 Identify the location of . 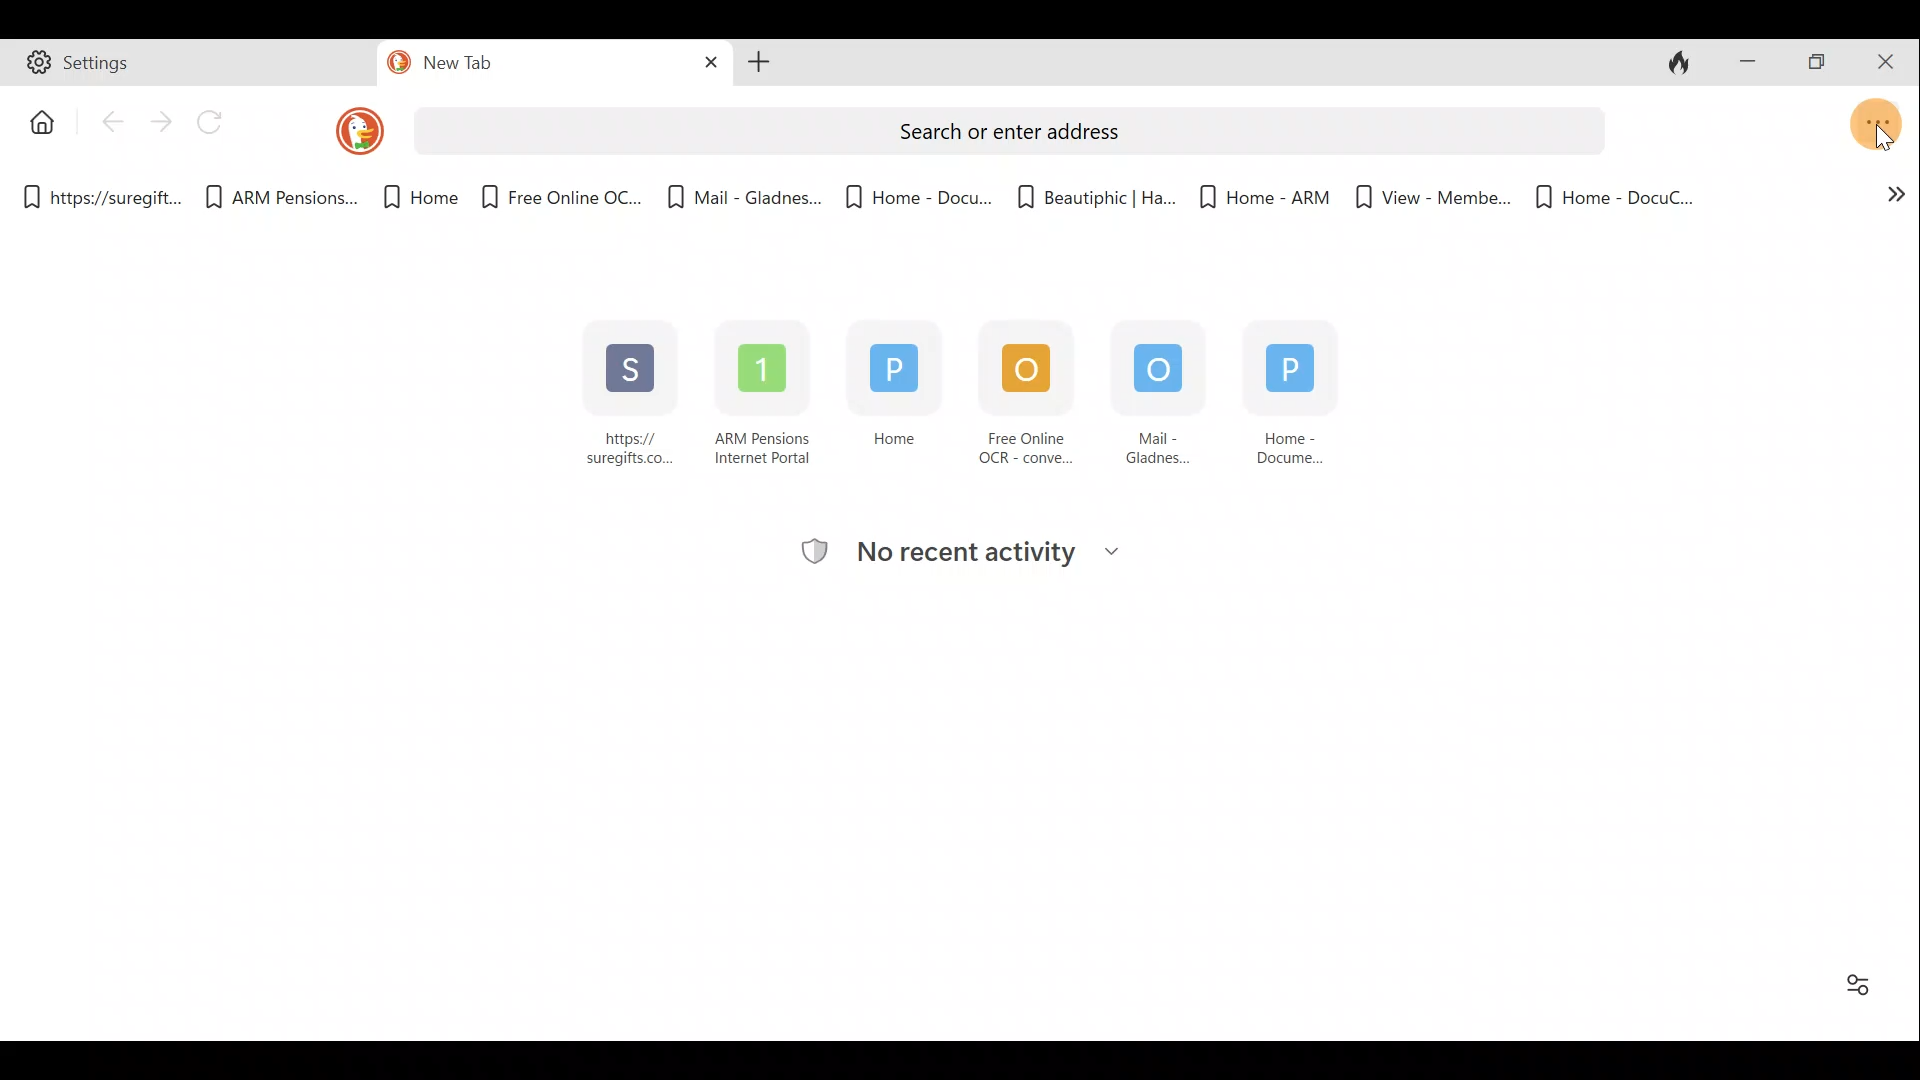
(47, 121).